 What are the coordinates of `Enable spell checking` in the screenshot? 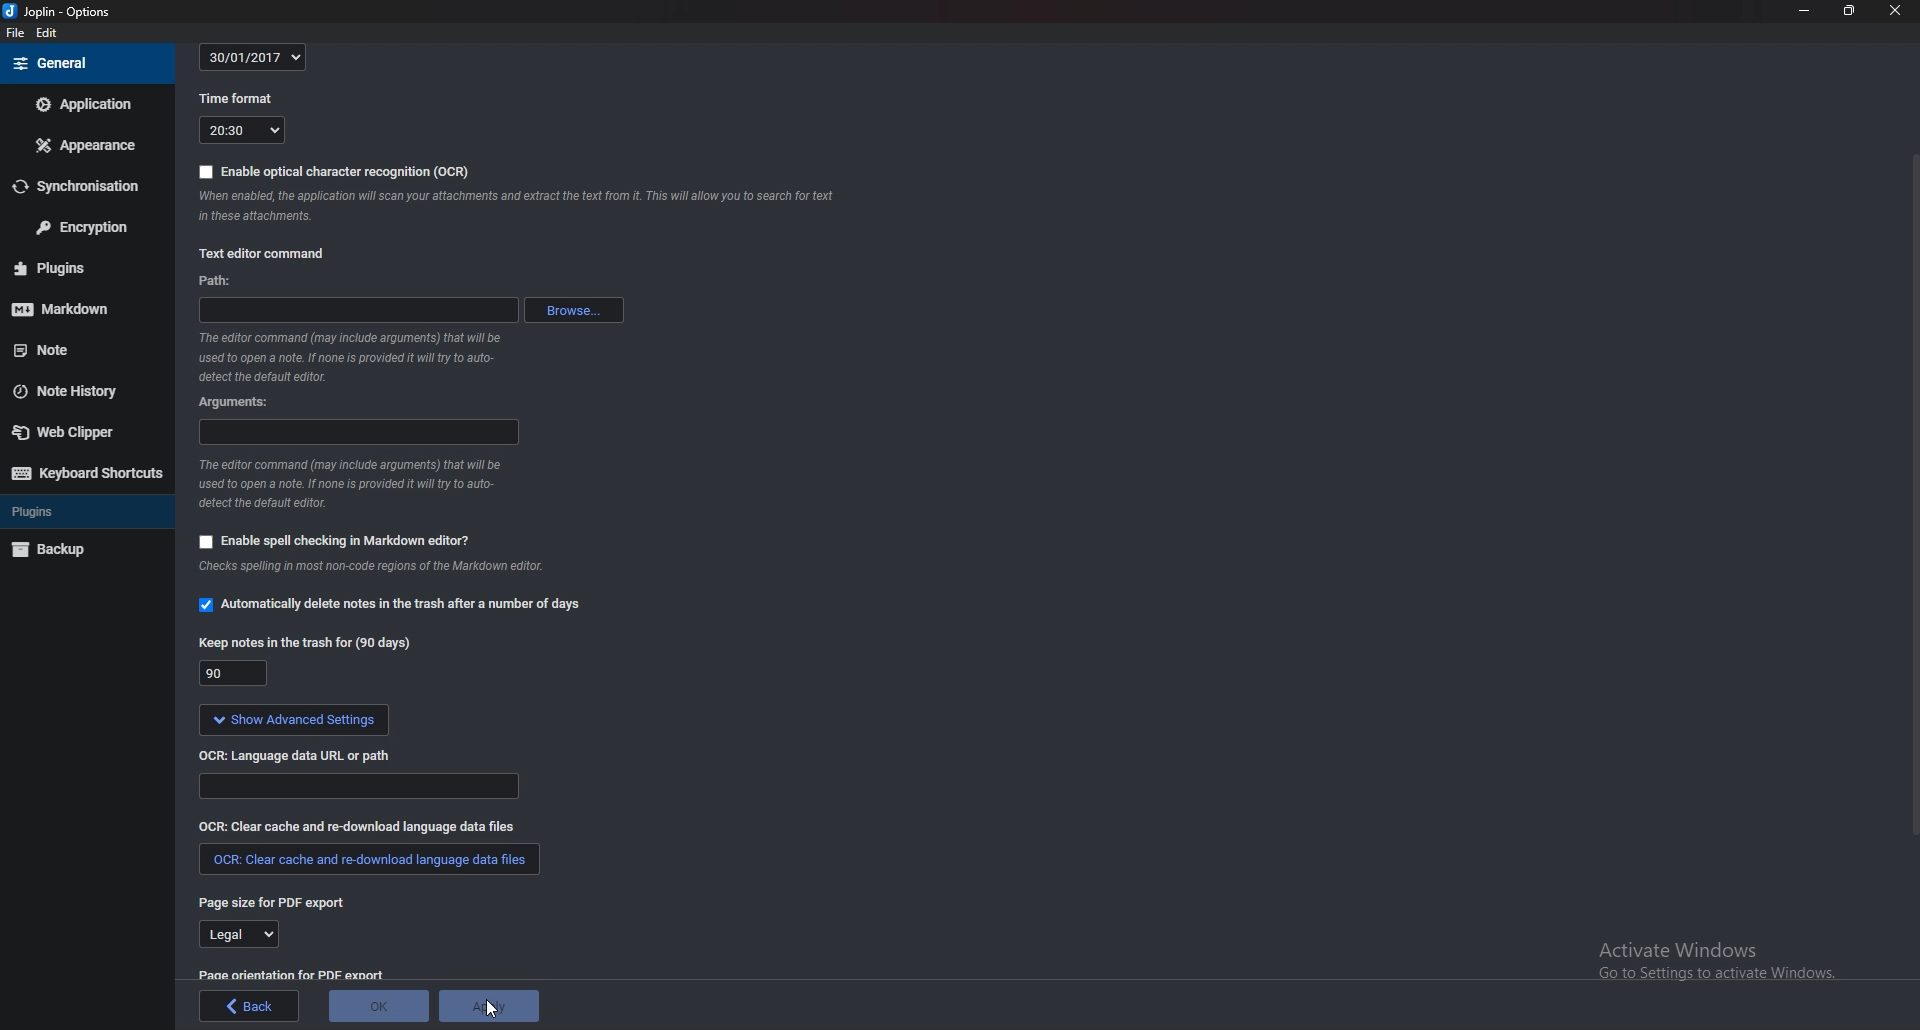 It's located at (337, 541).